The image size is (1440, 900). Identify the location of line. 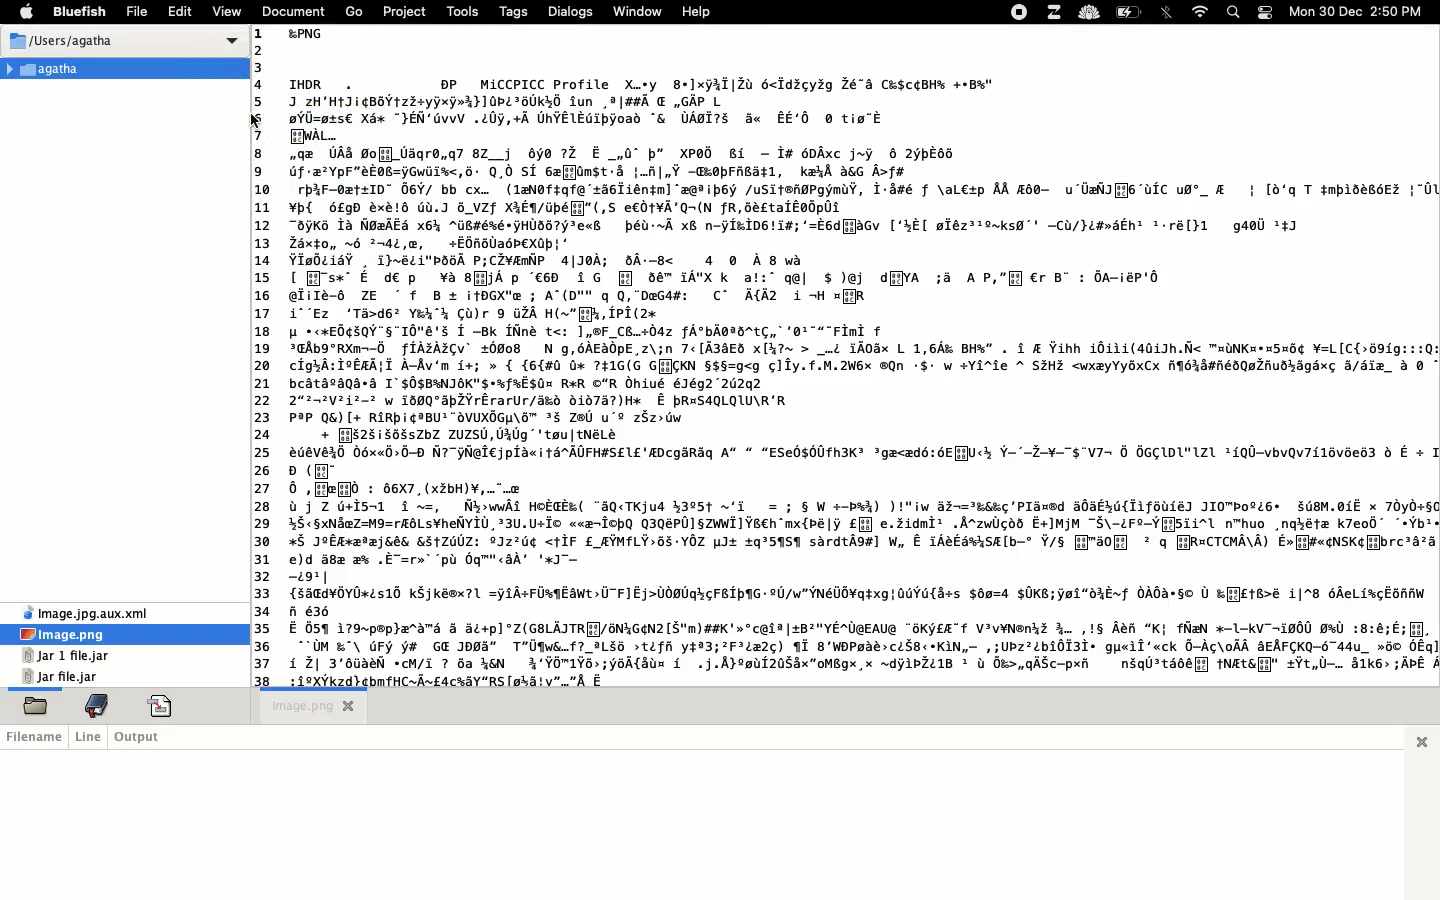
(89, 738).